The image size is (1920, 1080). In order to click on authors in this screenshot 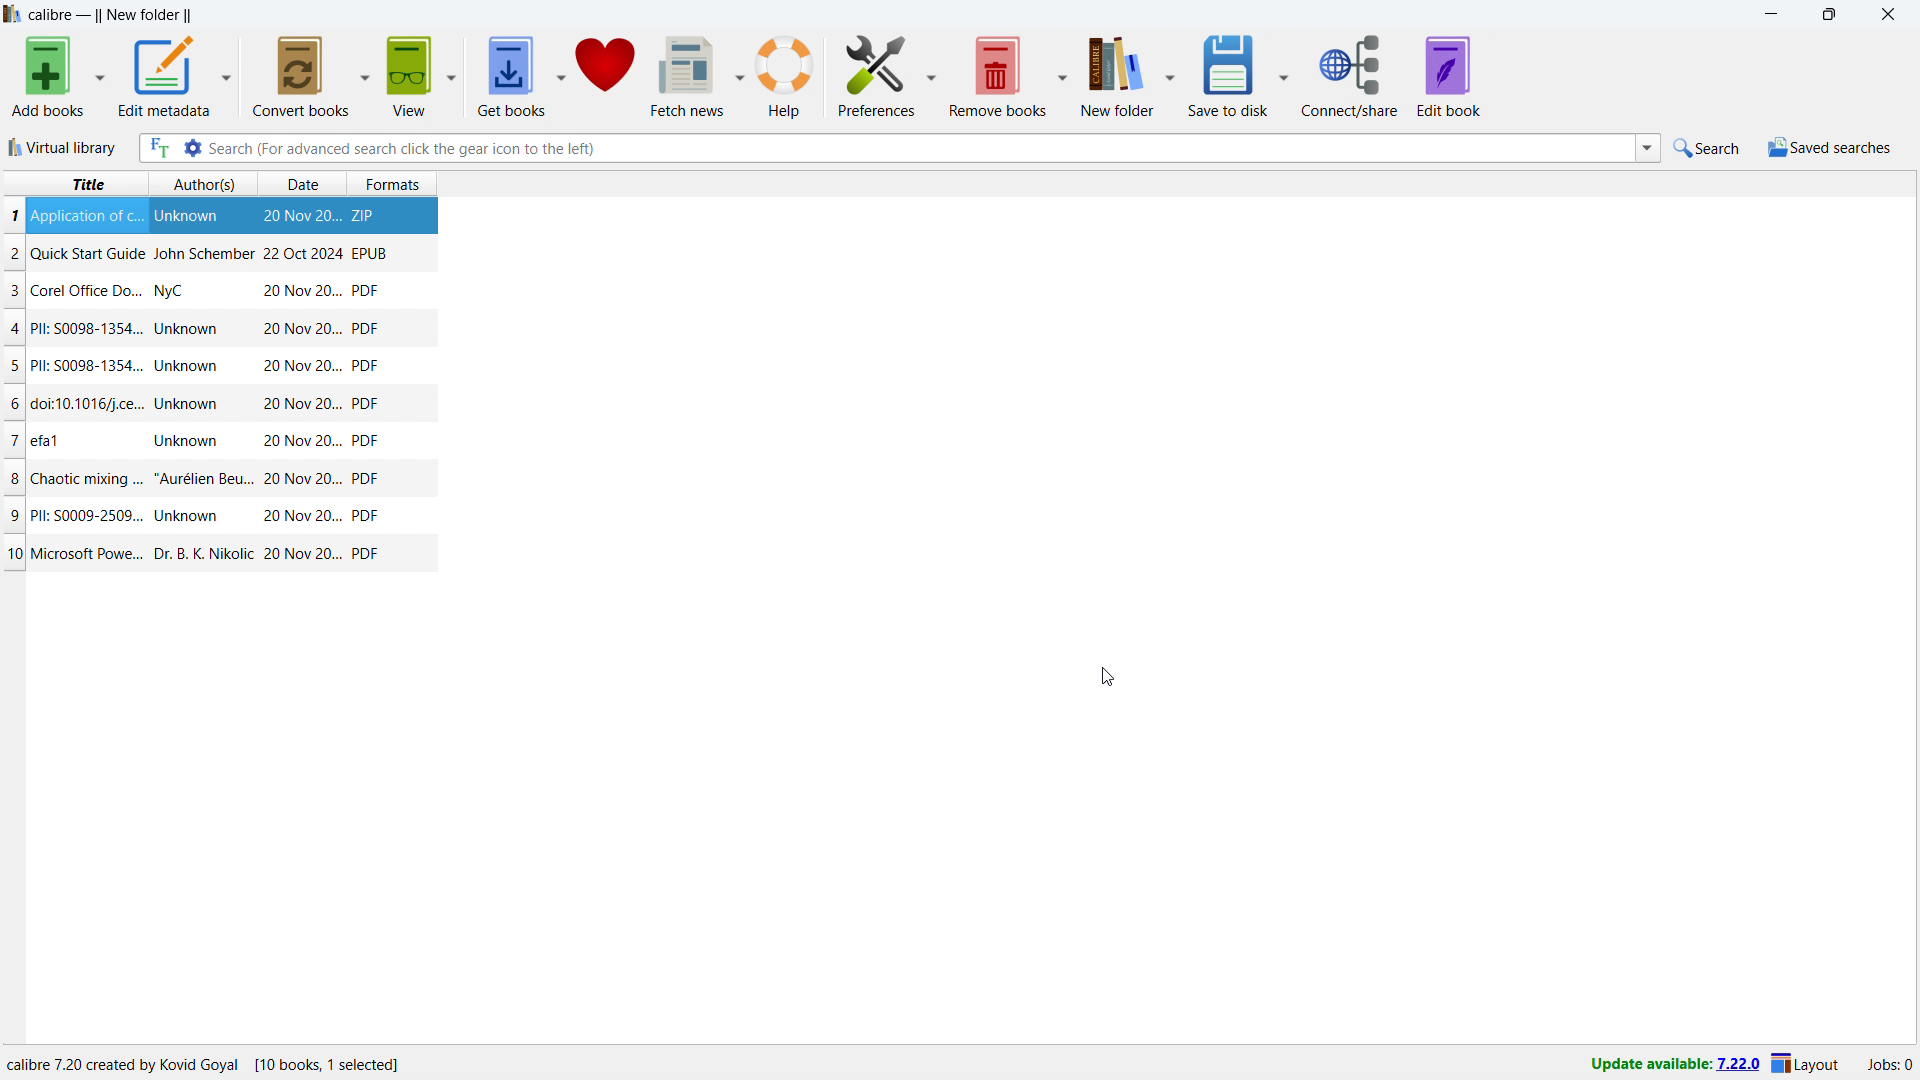, I will do `click(205, 184)`.